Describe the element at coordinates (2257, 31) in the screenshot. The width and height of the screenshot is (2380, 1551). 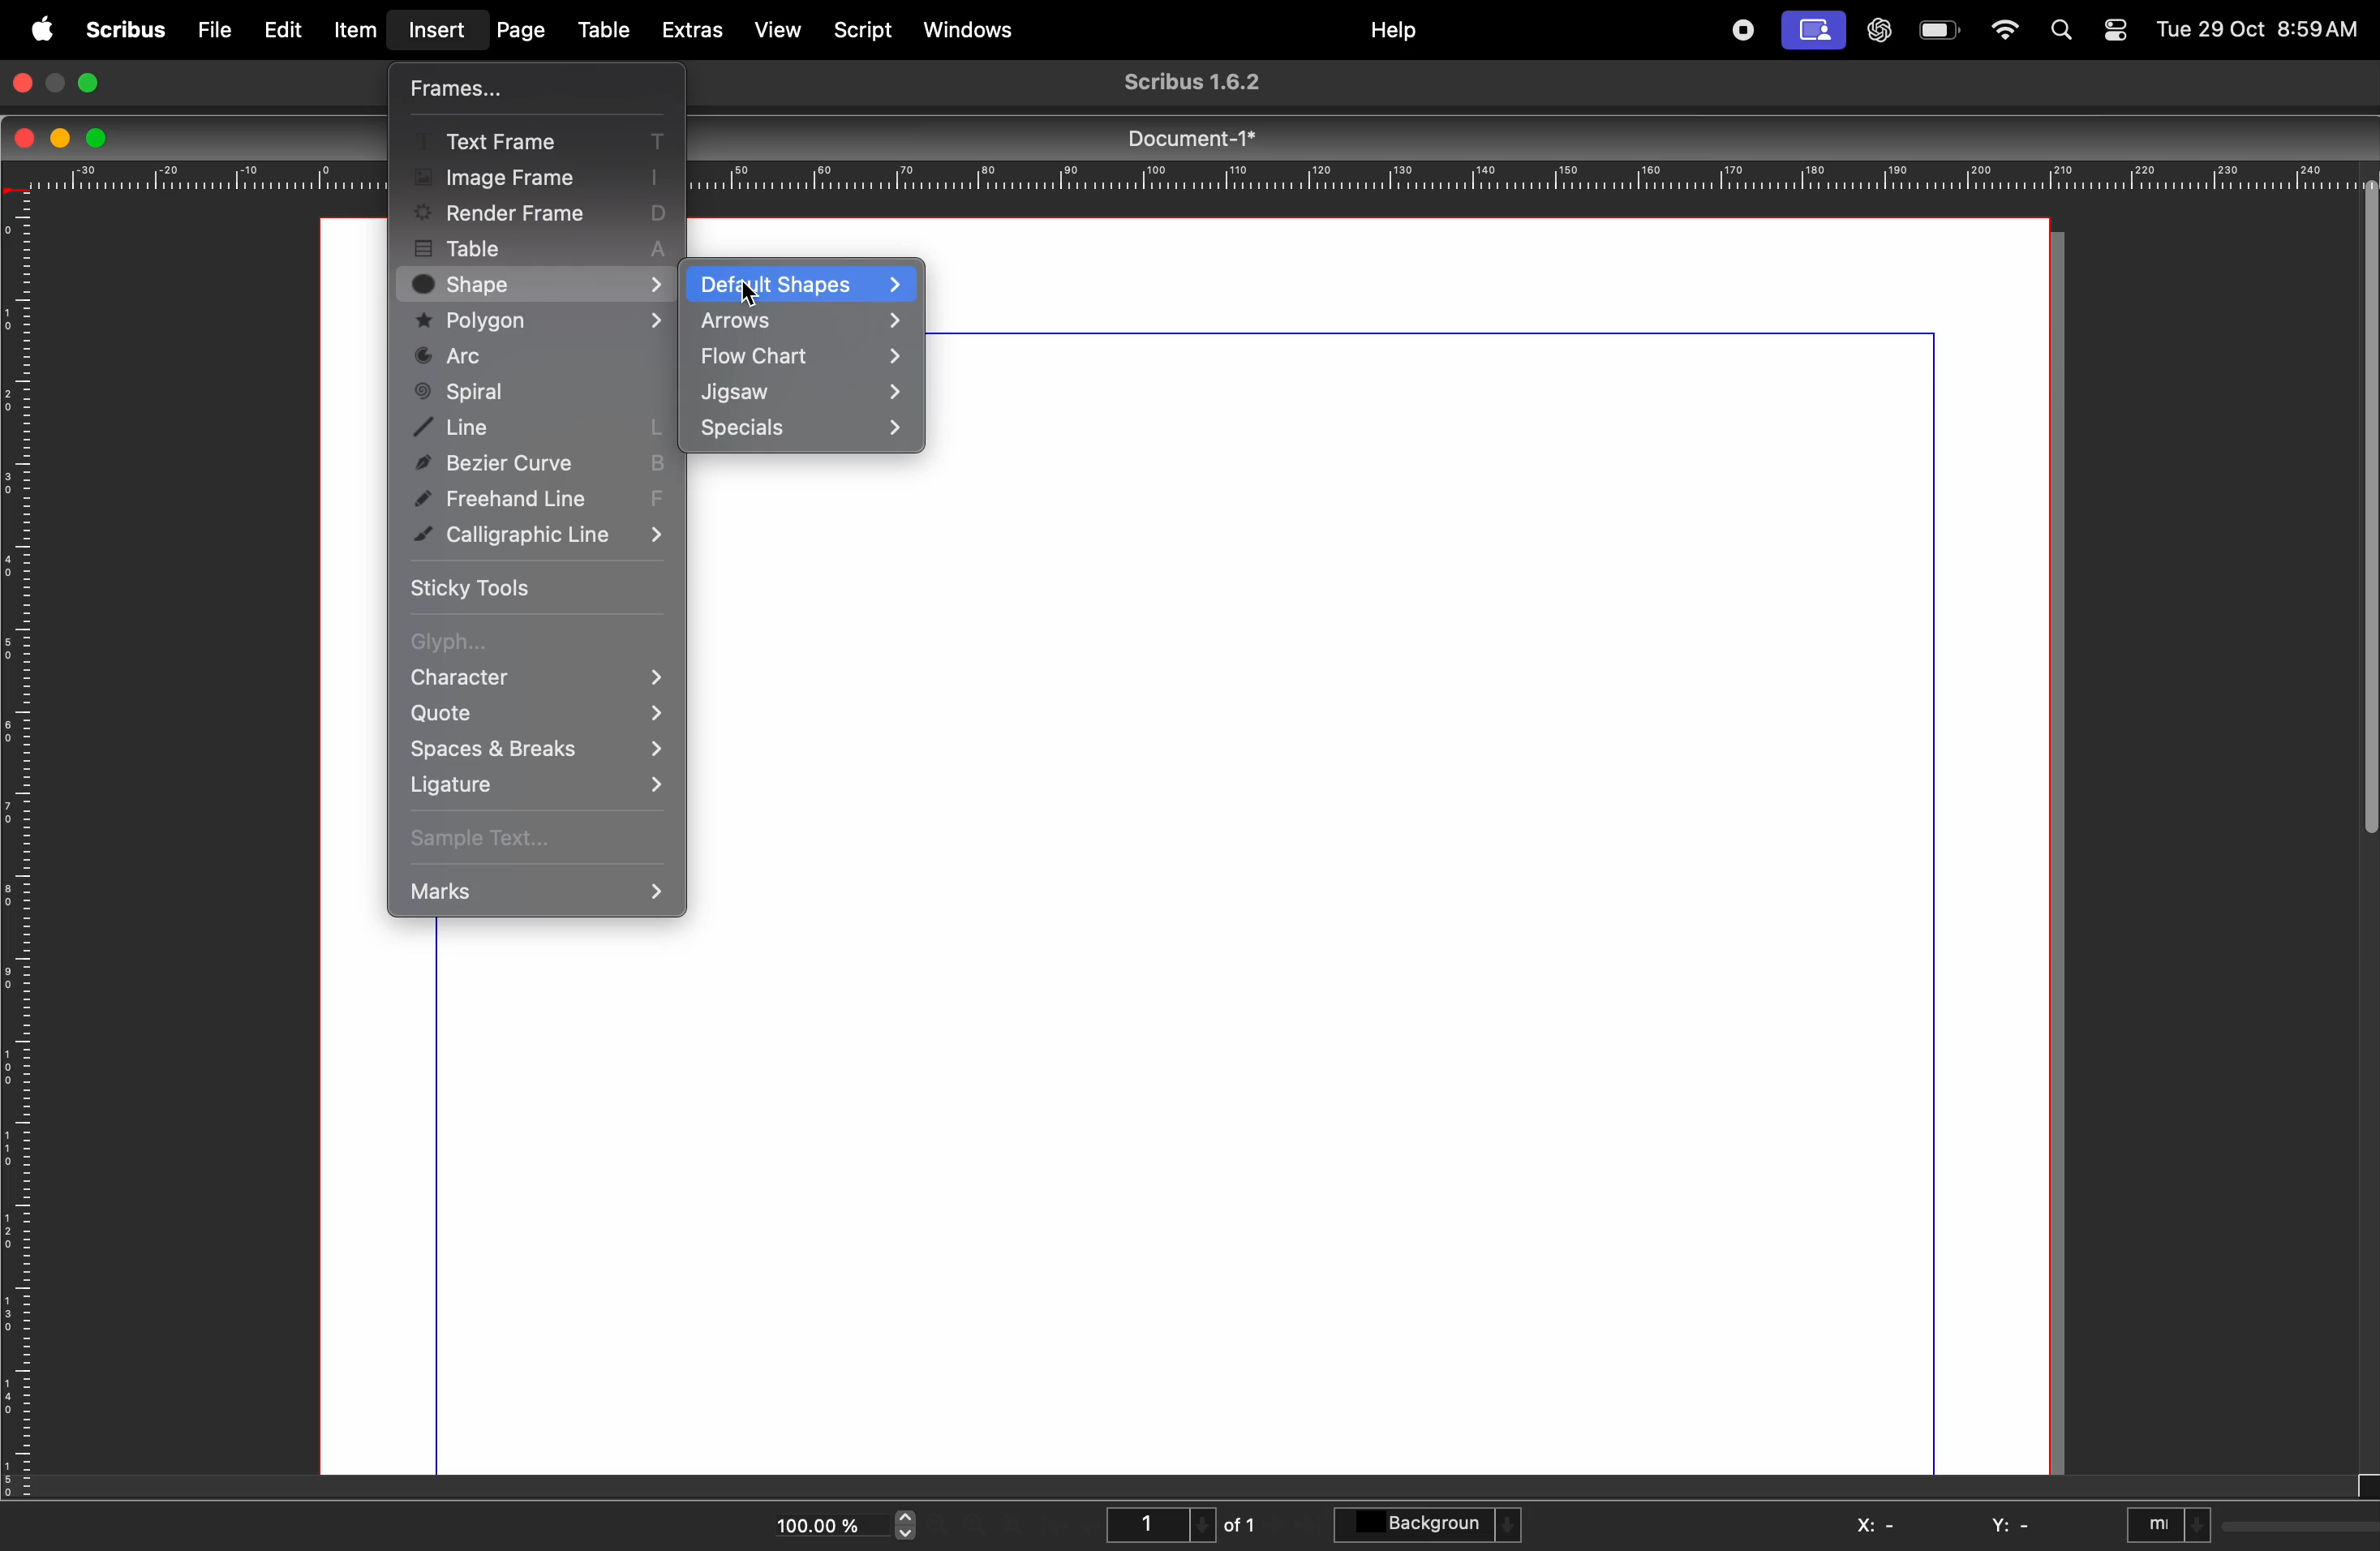
I see `Tue 29 Oct 8:59AM` at that location.